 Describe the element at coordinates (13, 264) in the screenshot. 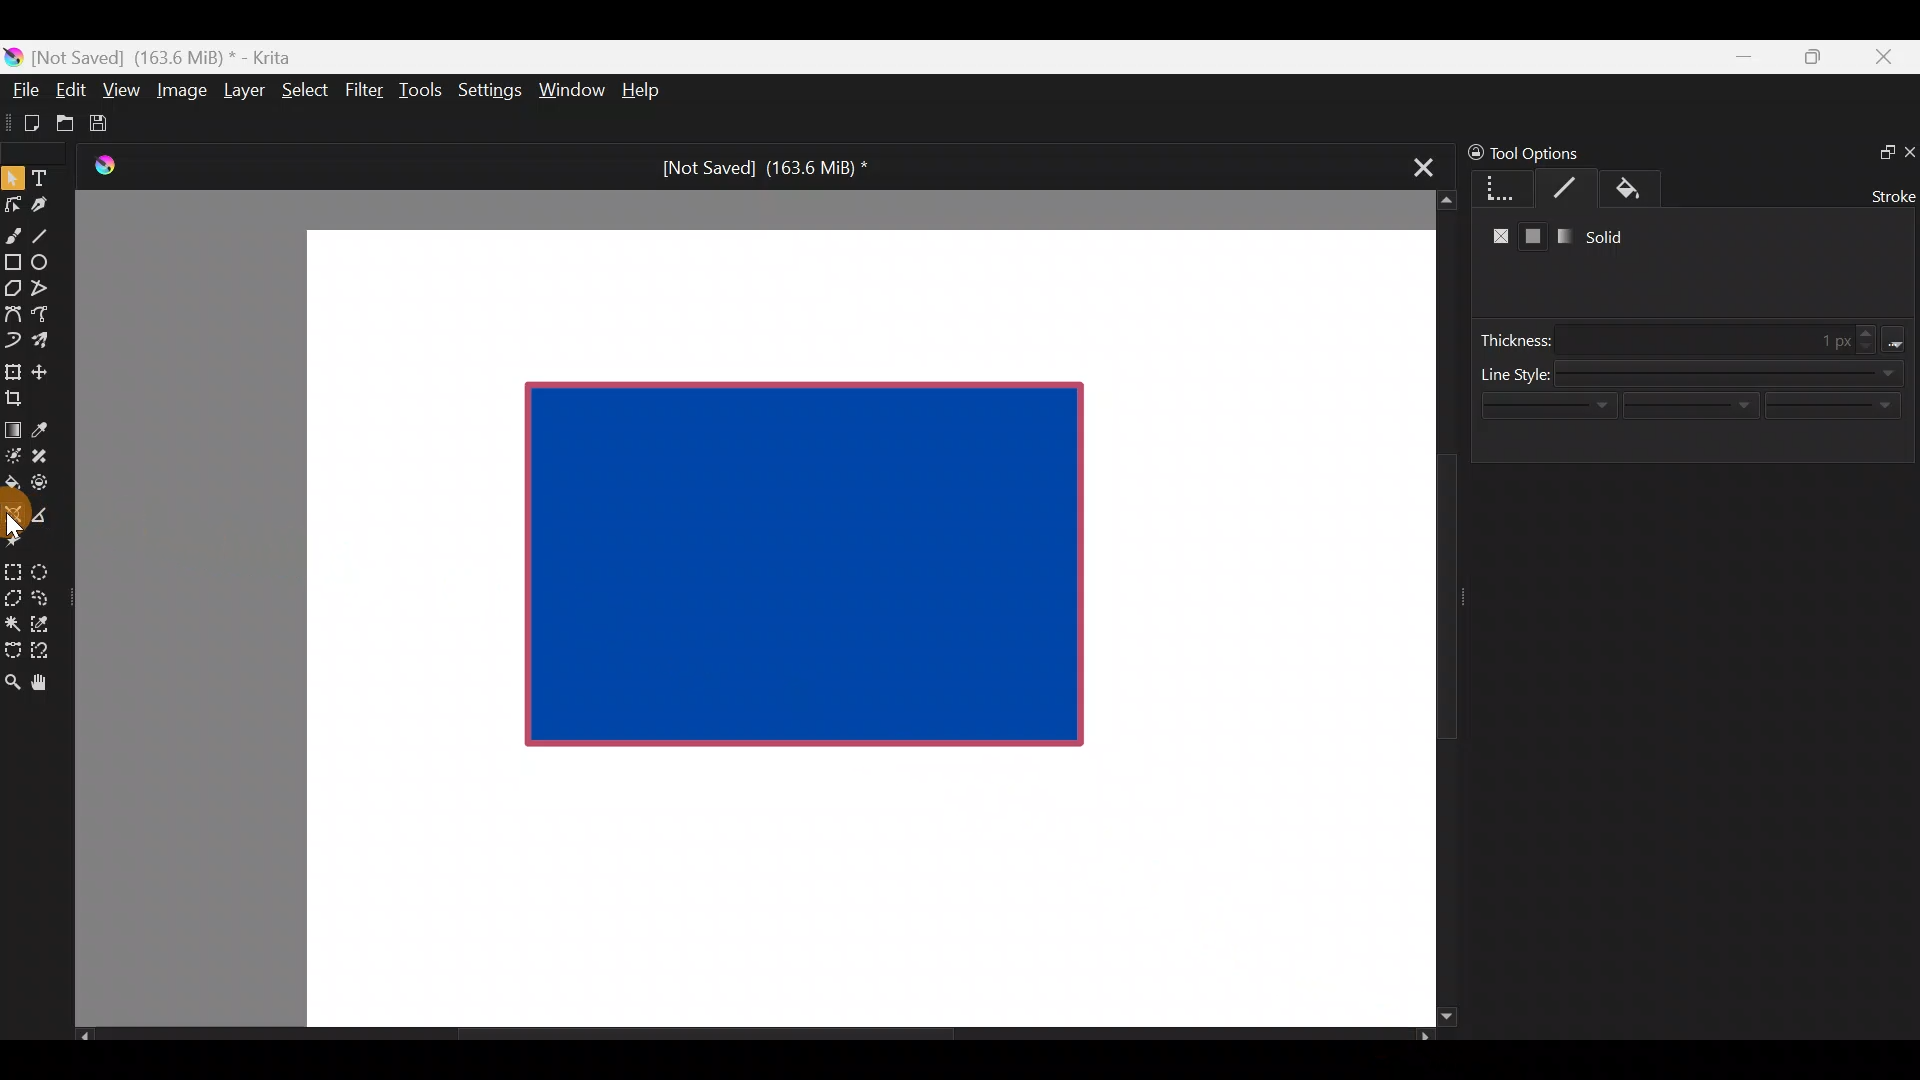

I see `Rectangle tool` at that location.